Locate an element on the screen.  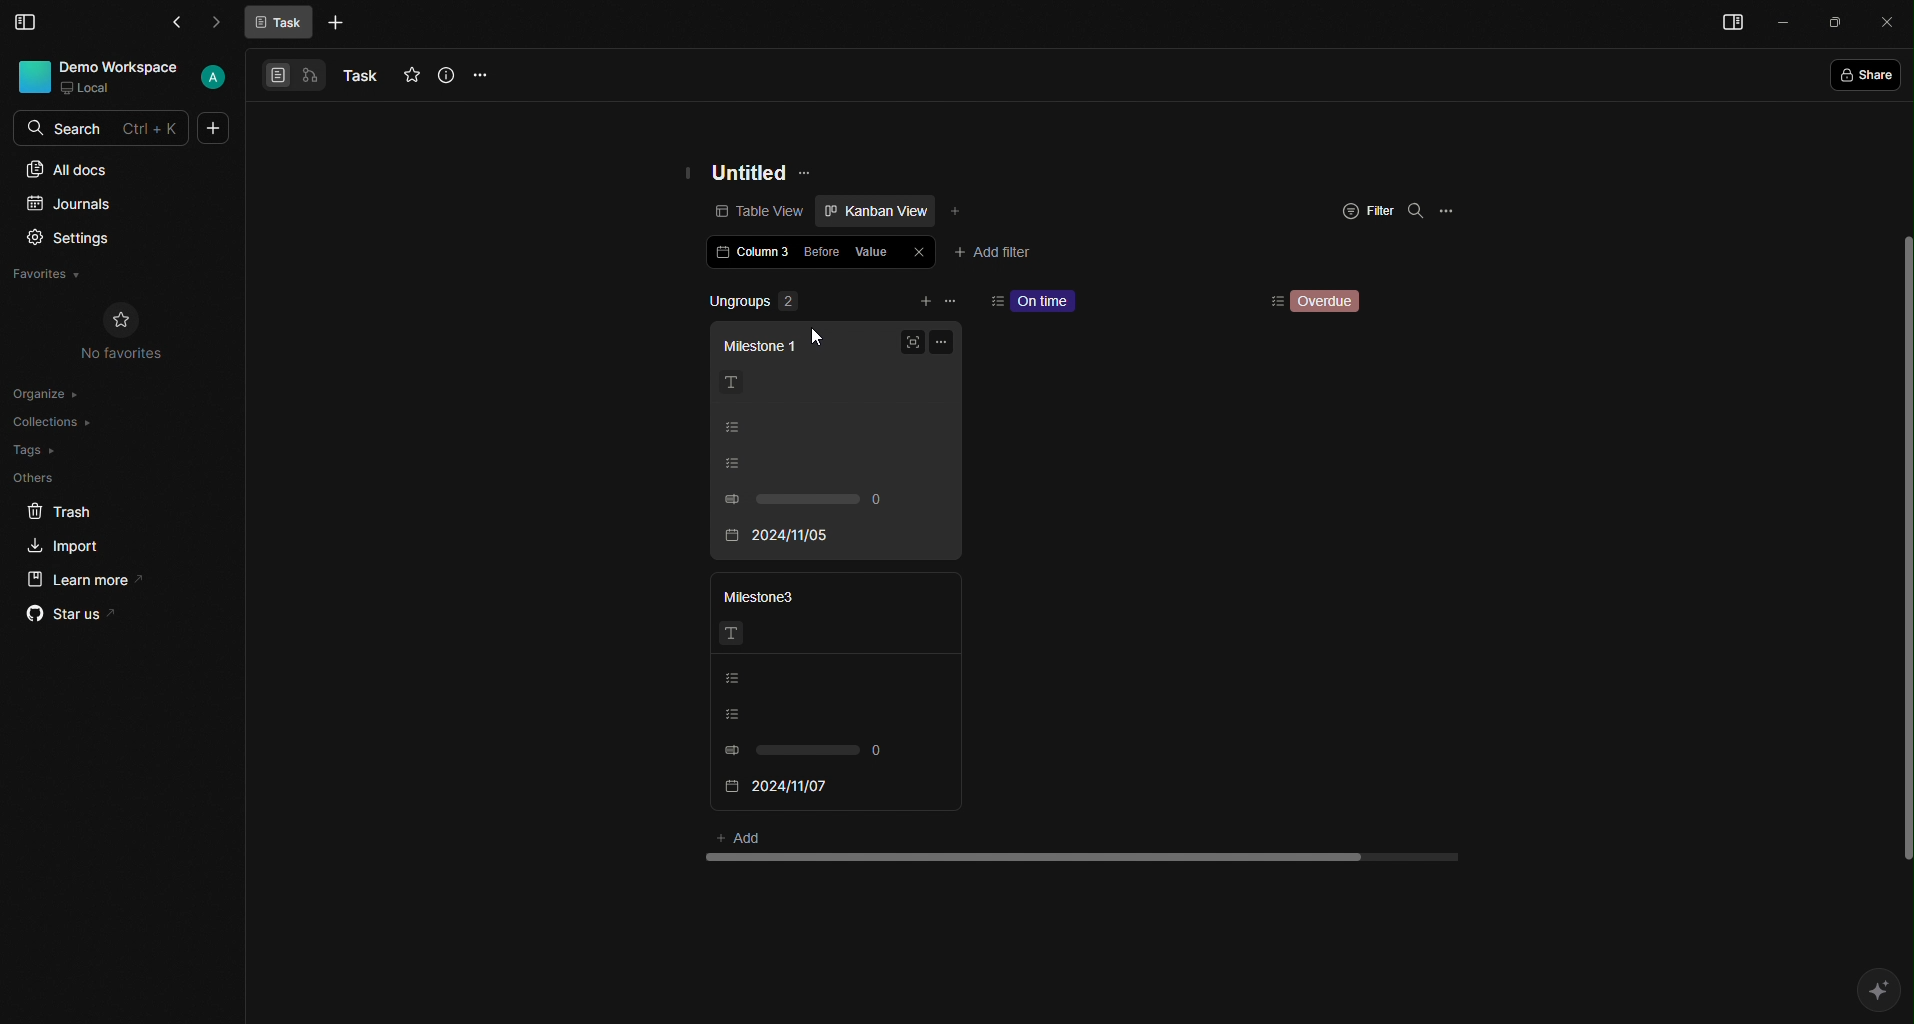
Options is located at coordinates (482, 74).